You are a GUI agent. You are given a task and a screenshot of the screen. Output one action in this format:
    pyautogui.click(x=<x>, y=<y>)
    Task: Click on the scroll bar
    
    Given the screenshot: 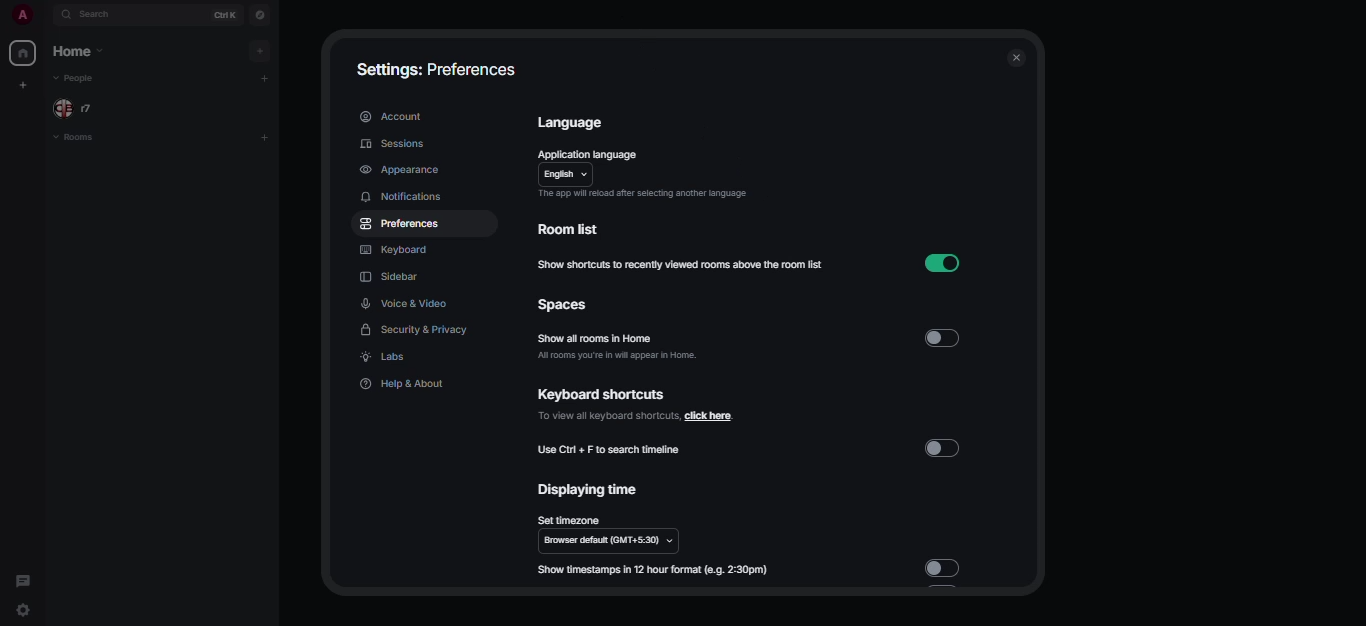 What is the action you would take?
    pyautogui.click(x=1032, y=175)
    